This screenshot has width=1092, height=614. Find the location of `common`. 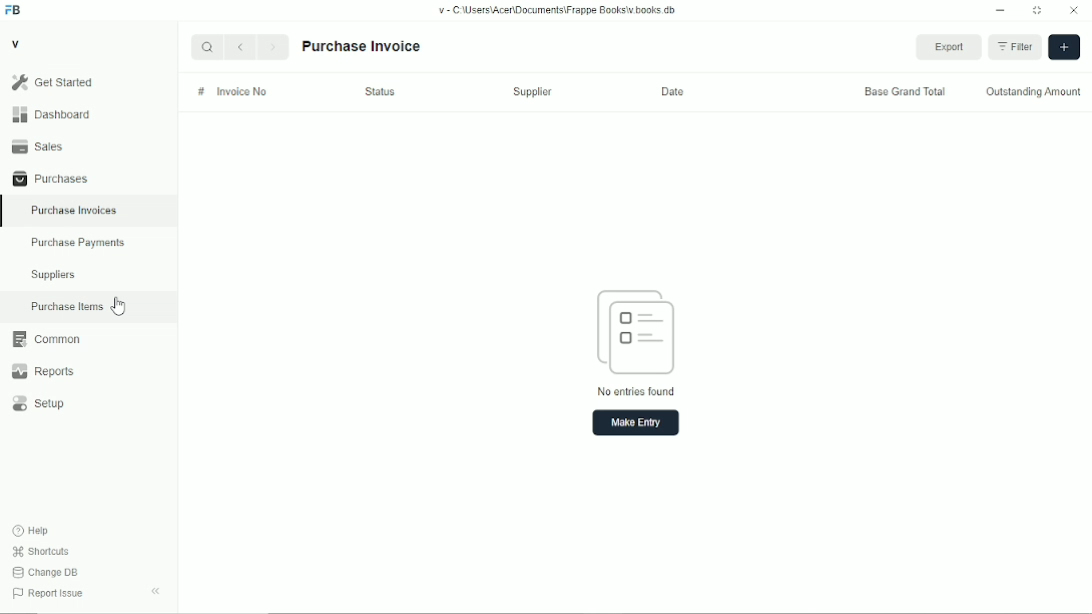

common is located at coordinates (47, 339).